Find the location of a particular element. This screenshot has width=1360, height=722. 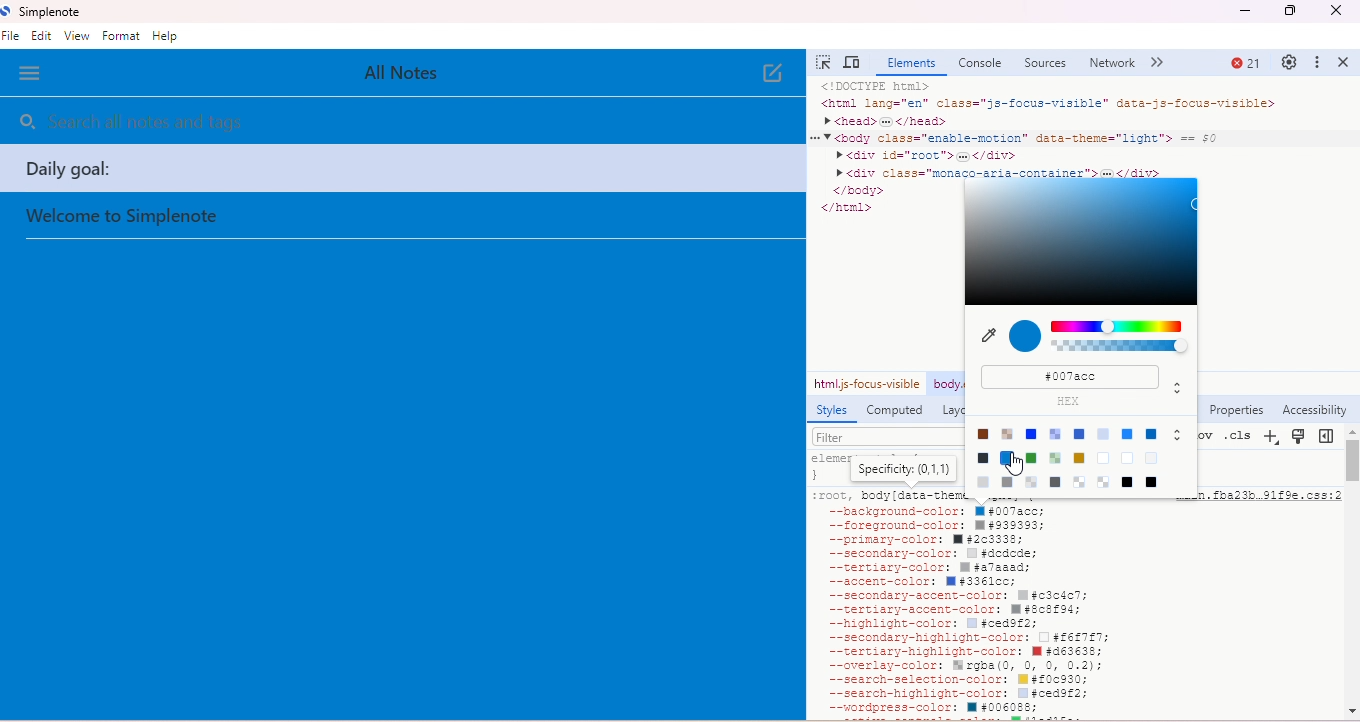

hex is located at coordinates (1079, 402).